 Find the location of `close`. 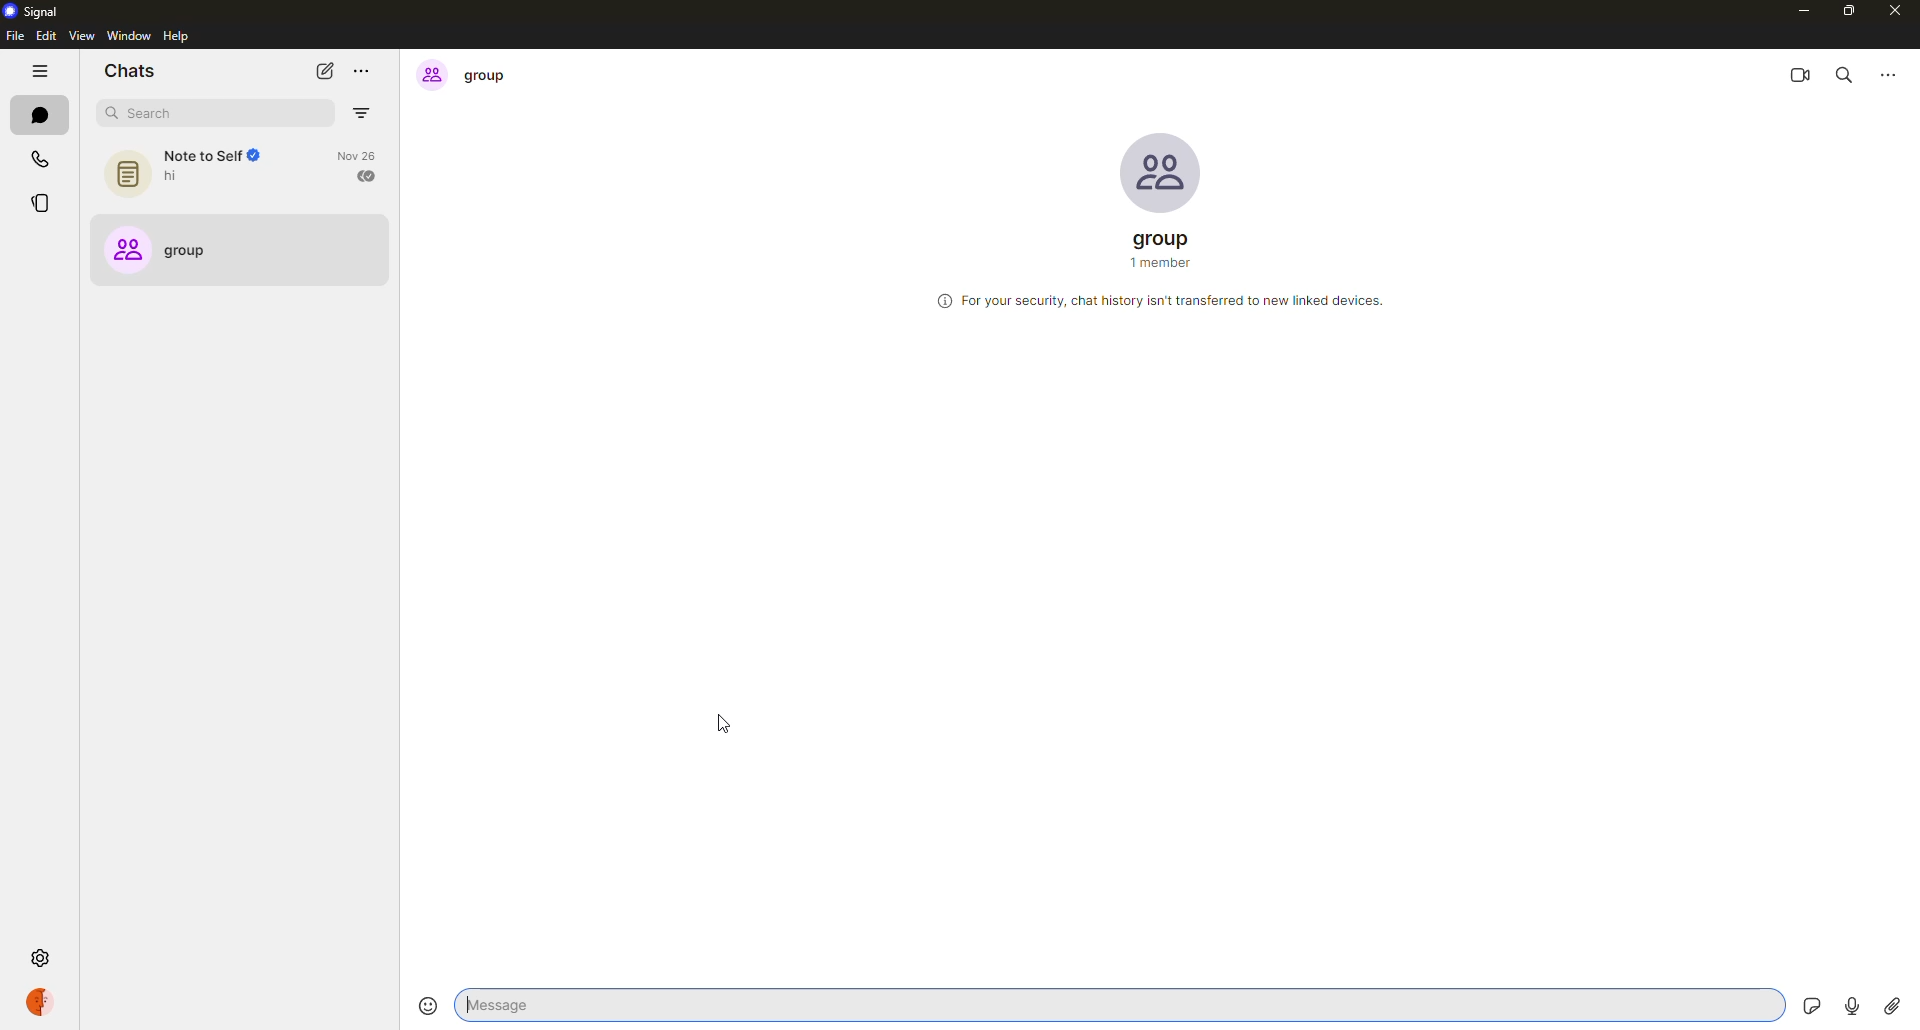

close is located at coordinates (1897, 14).